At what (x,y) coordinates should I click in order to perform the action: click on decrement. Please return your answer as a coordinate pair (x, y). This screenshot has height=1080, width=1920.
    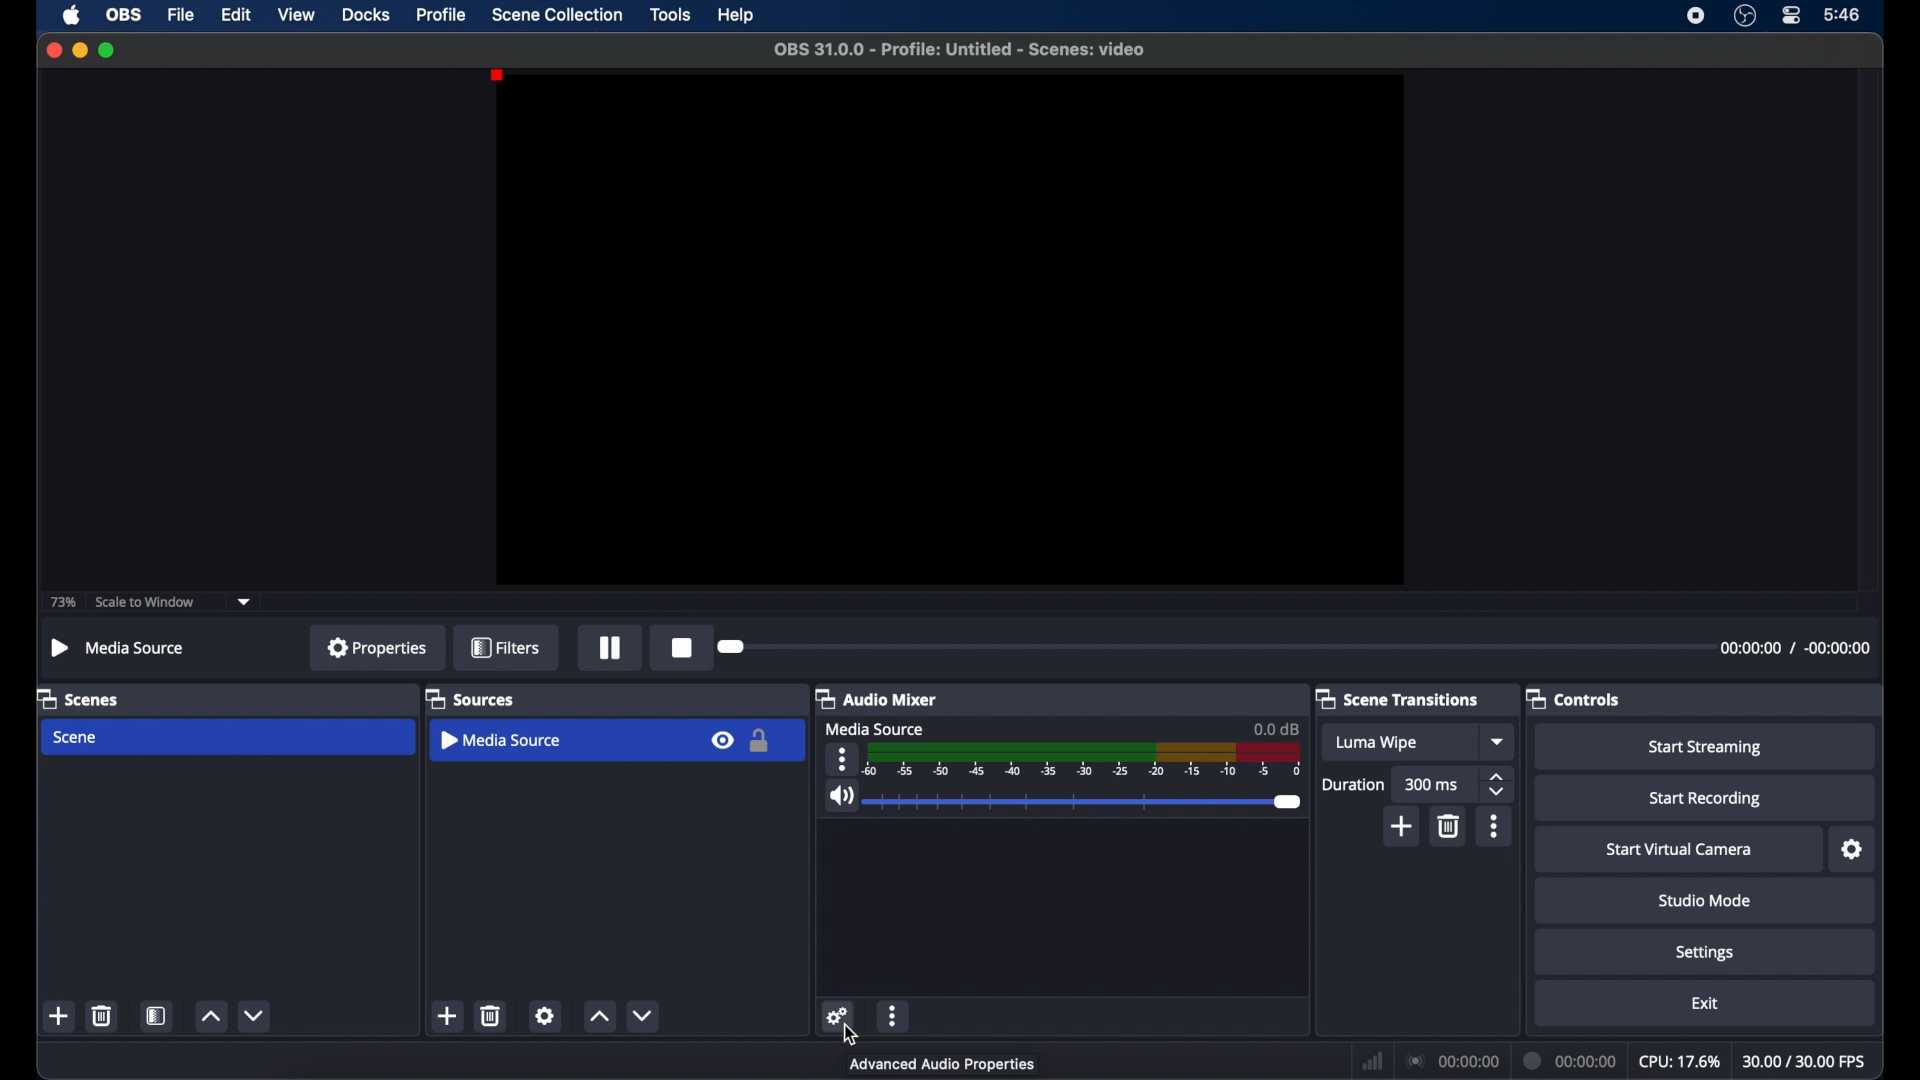
    Looking at the image, I should click on (254, 1016).